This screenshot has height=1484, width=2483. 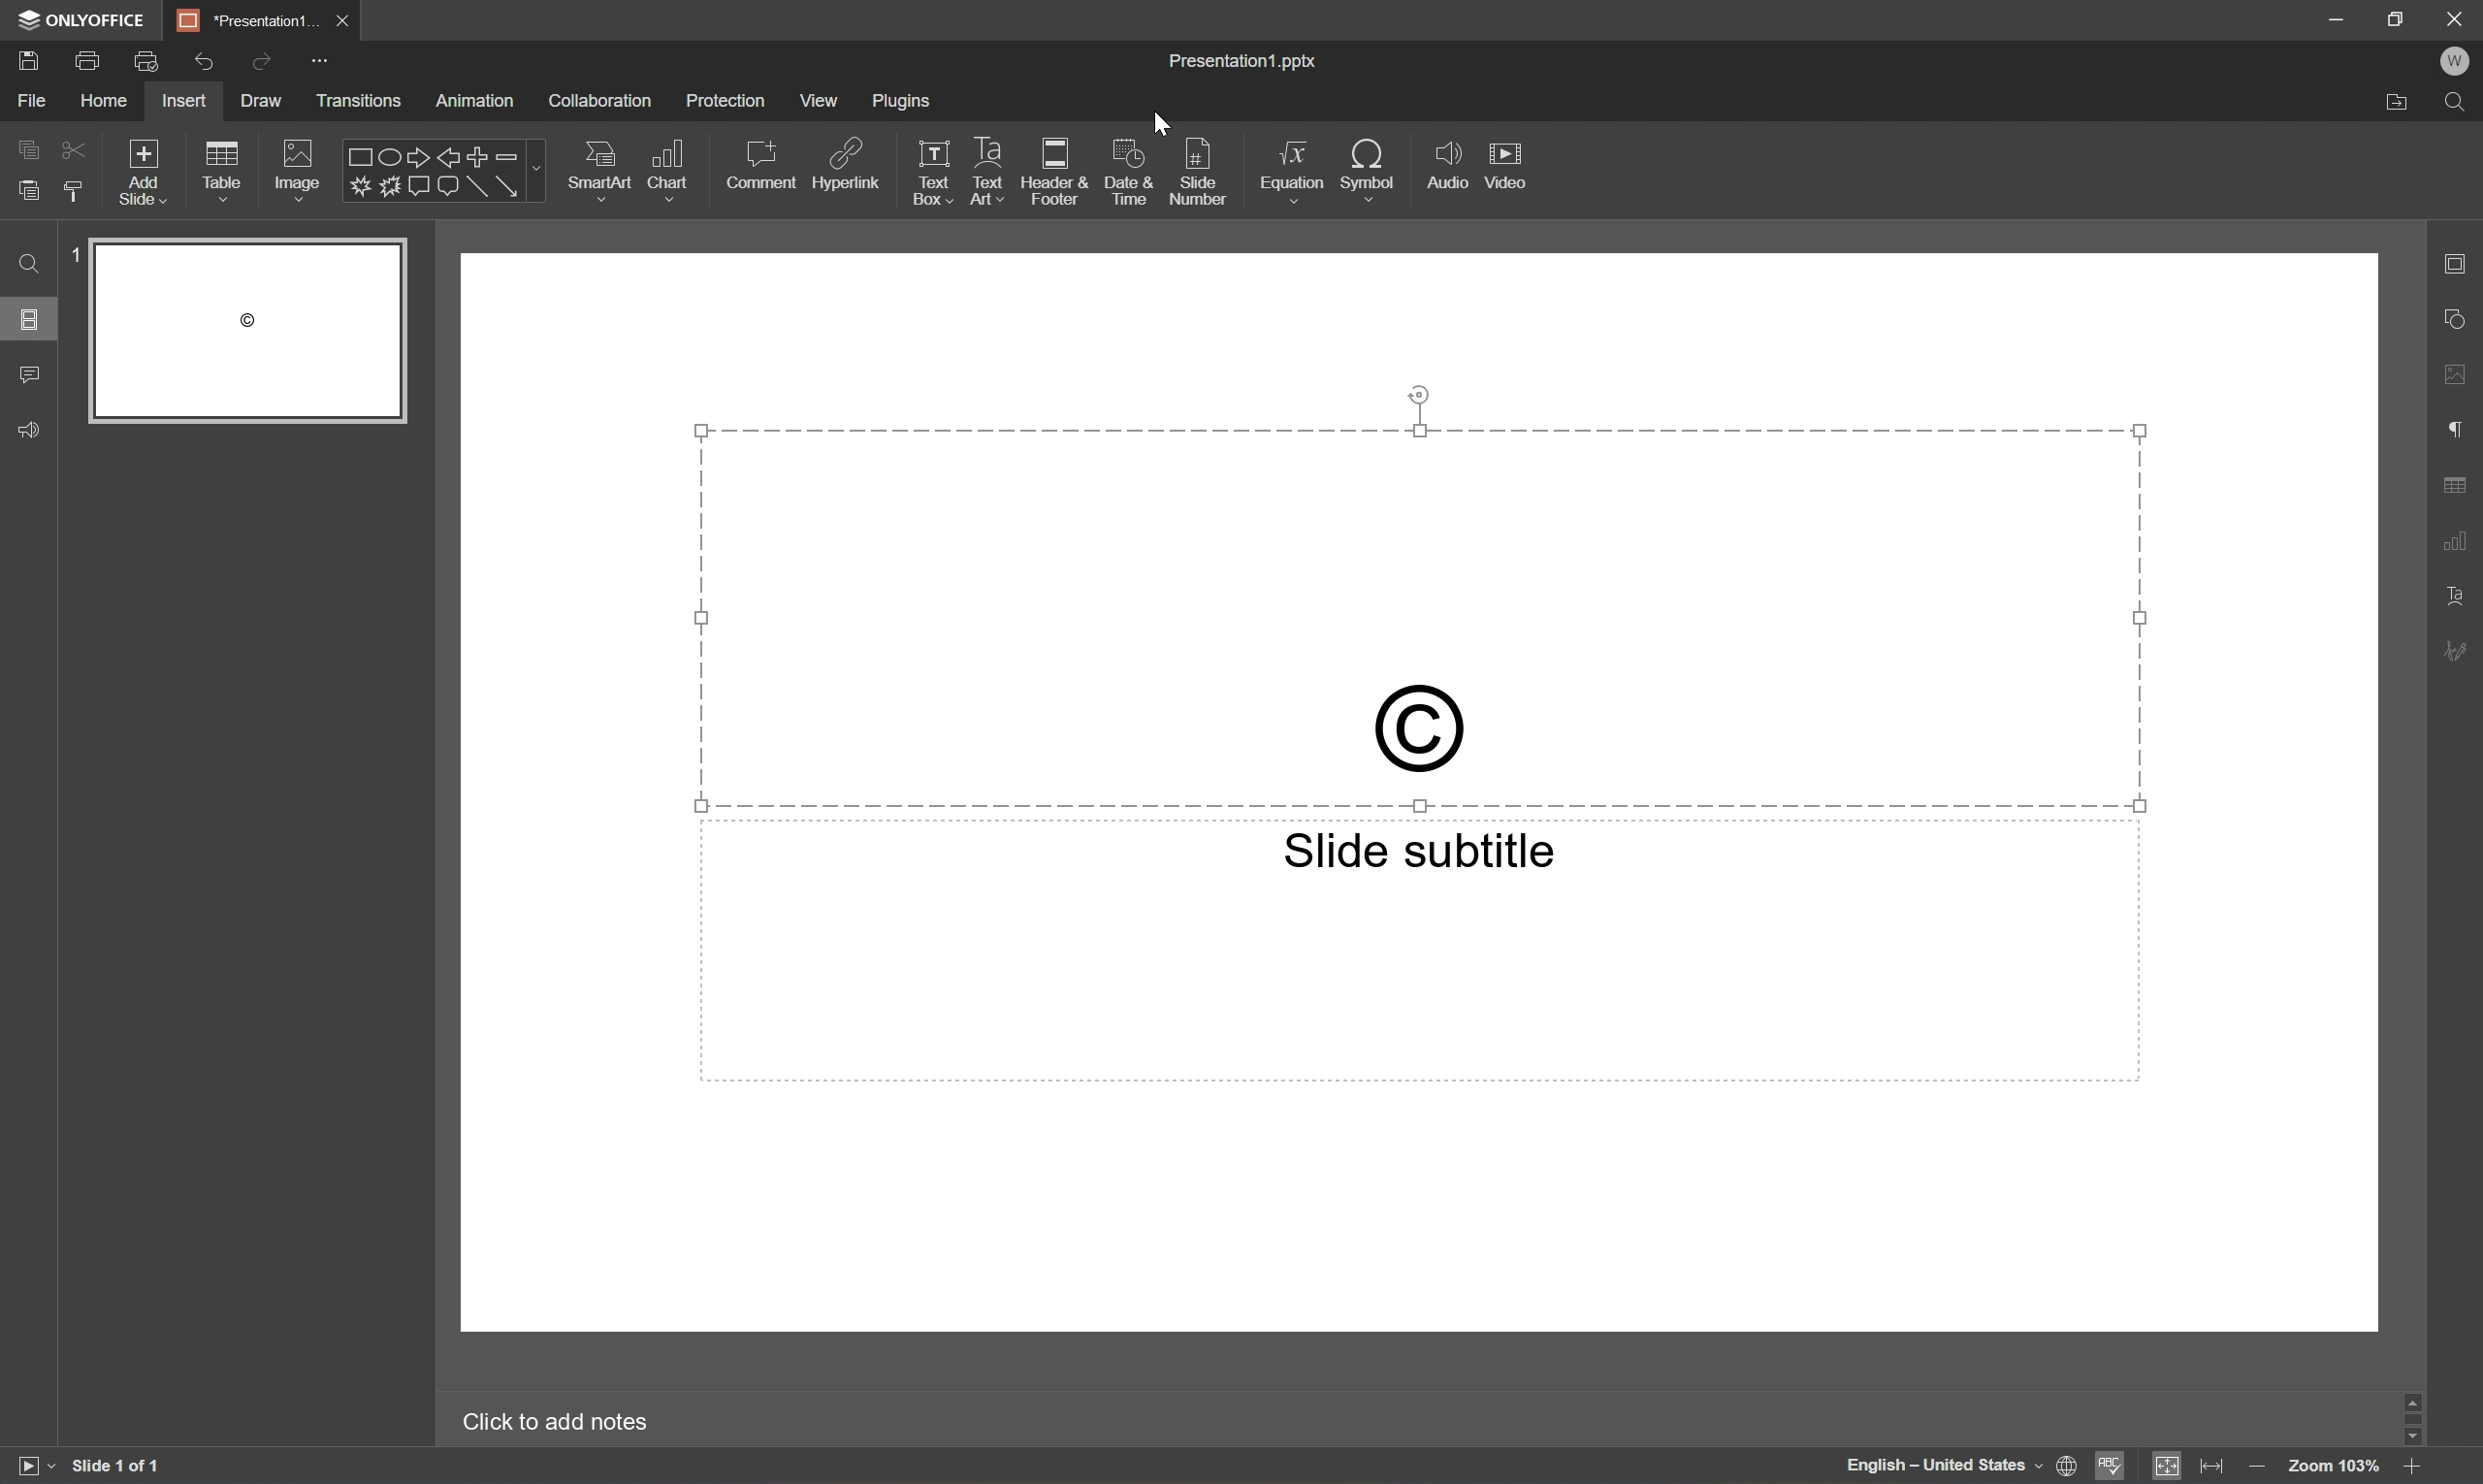 What do you see at coordinates (258, 63) in the screenshot?
I see `Redo` at bounding box center [258, 63].